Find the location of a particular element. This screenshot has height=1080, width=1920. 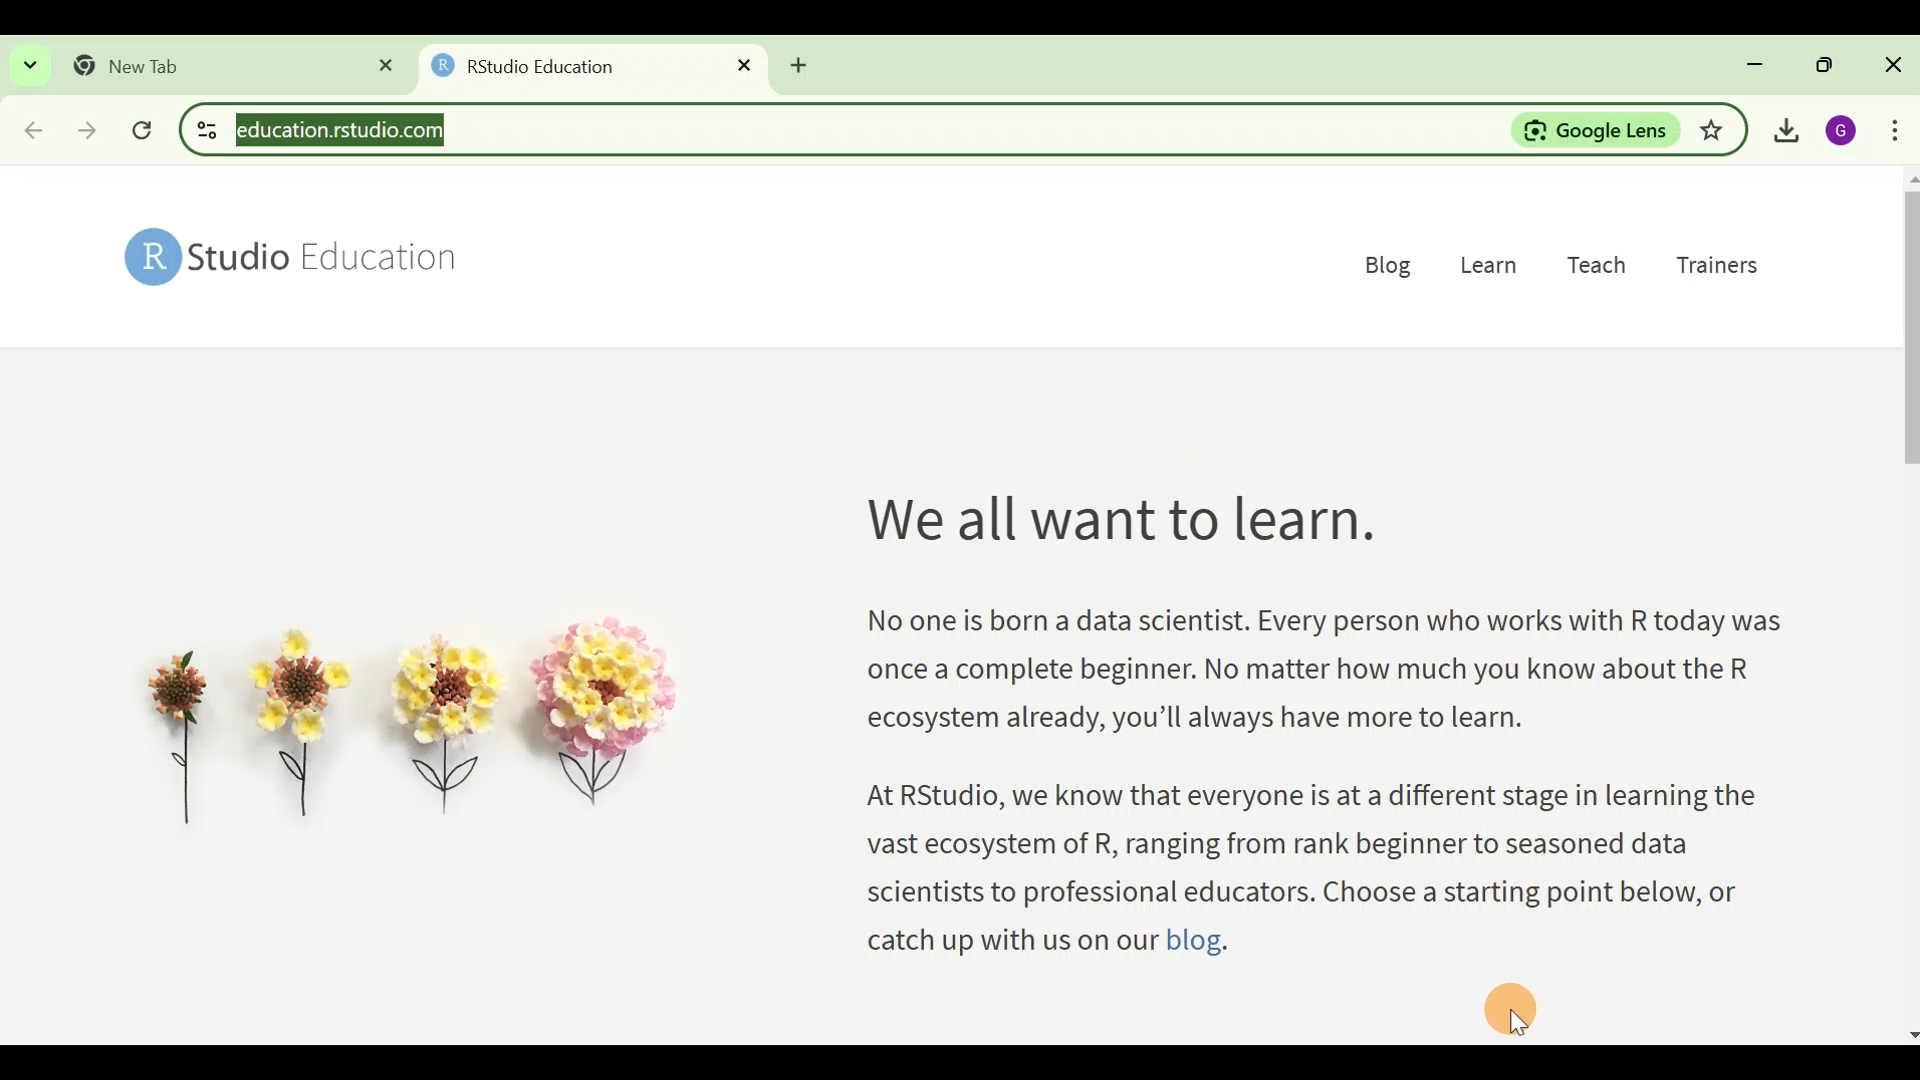

Close tab is located at coordinates (737, 66).